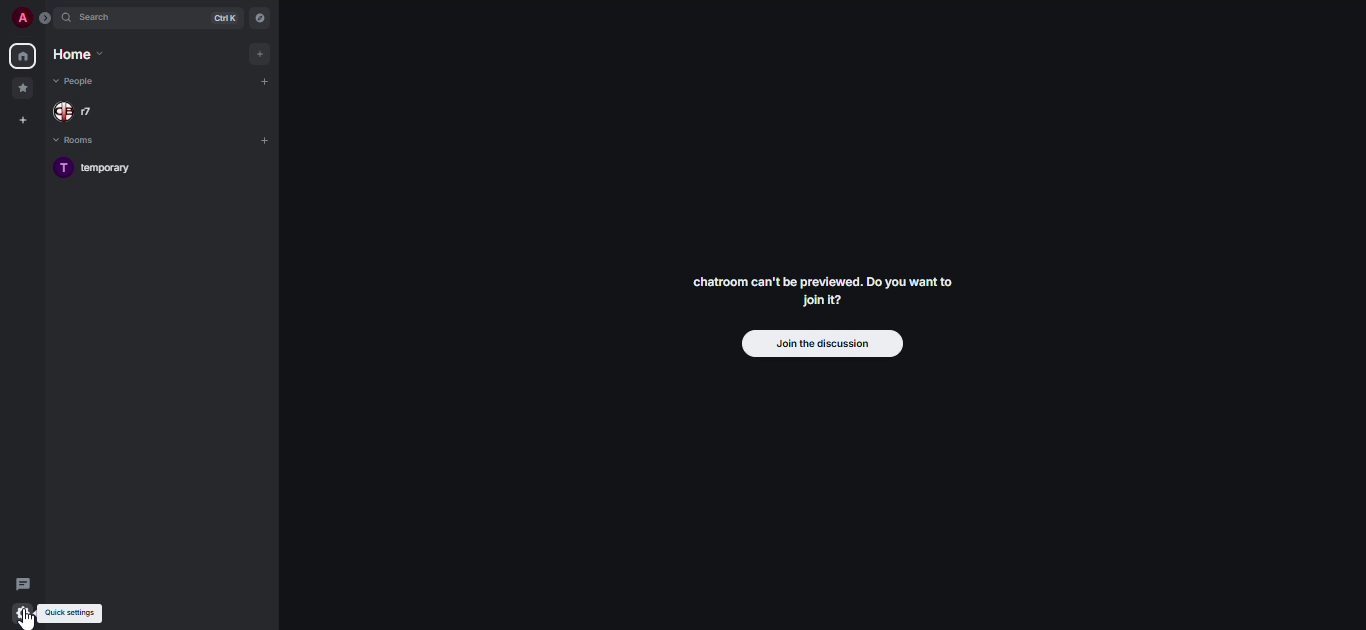 Image resolution: width=1366 pixels, height=630 pixels. Describe the element at coordinates (72, 613) in the screenshot. I see `quick settings` at that location.